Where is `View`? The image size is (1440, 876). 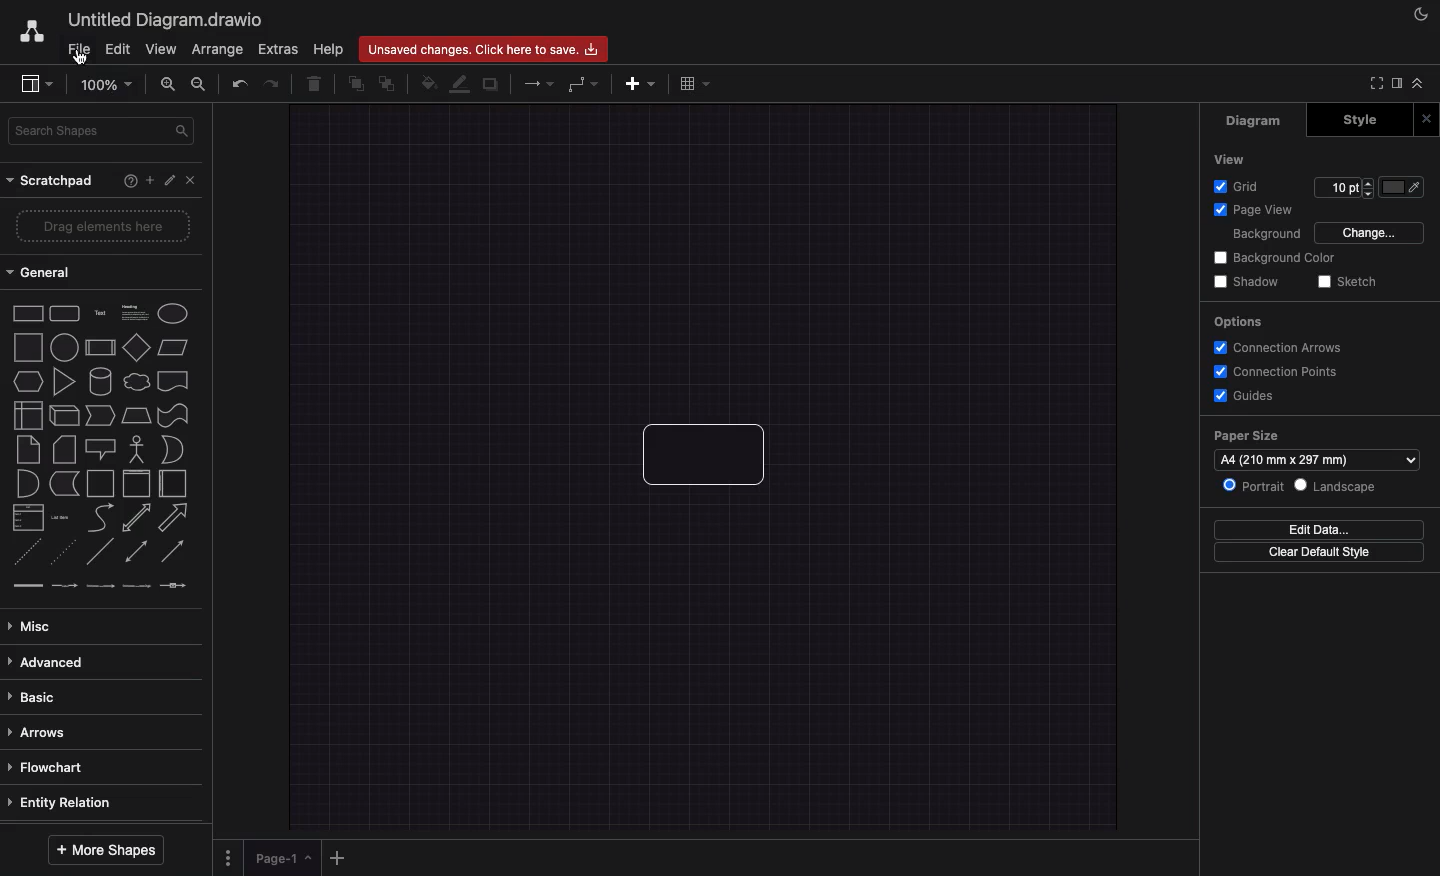
View is located at coordinates (161, 50).